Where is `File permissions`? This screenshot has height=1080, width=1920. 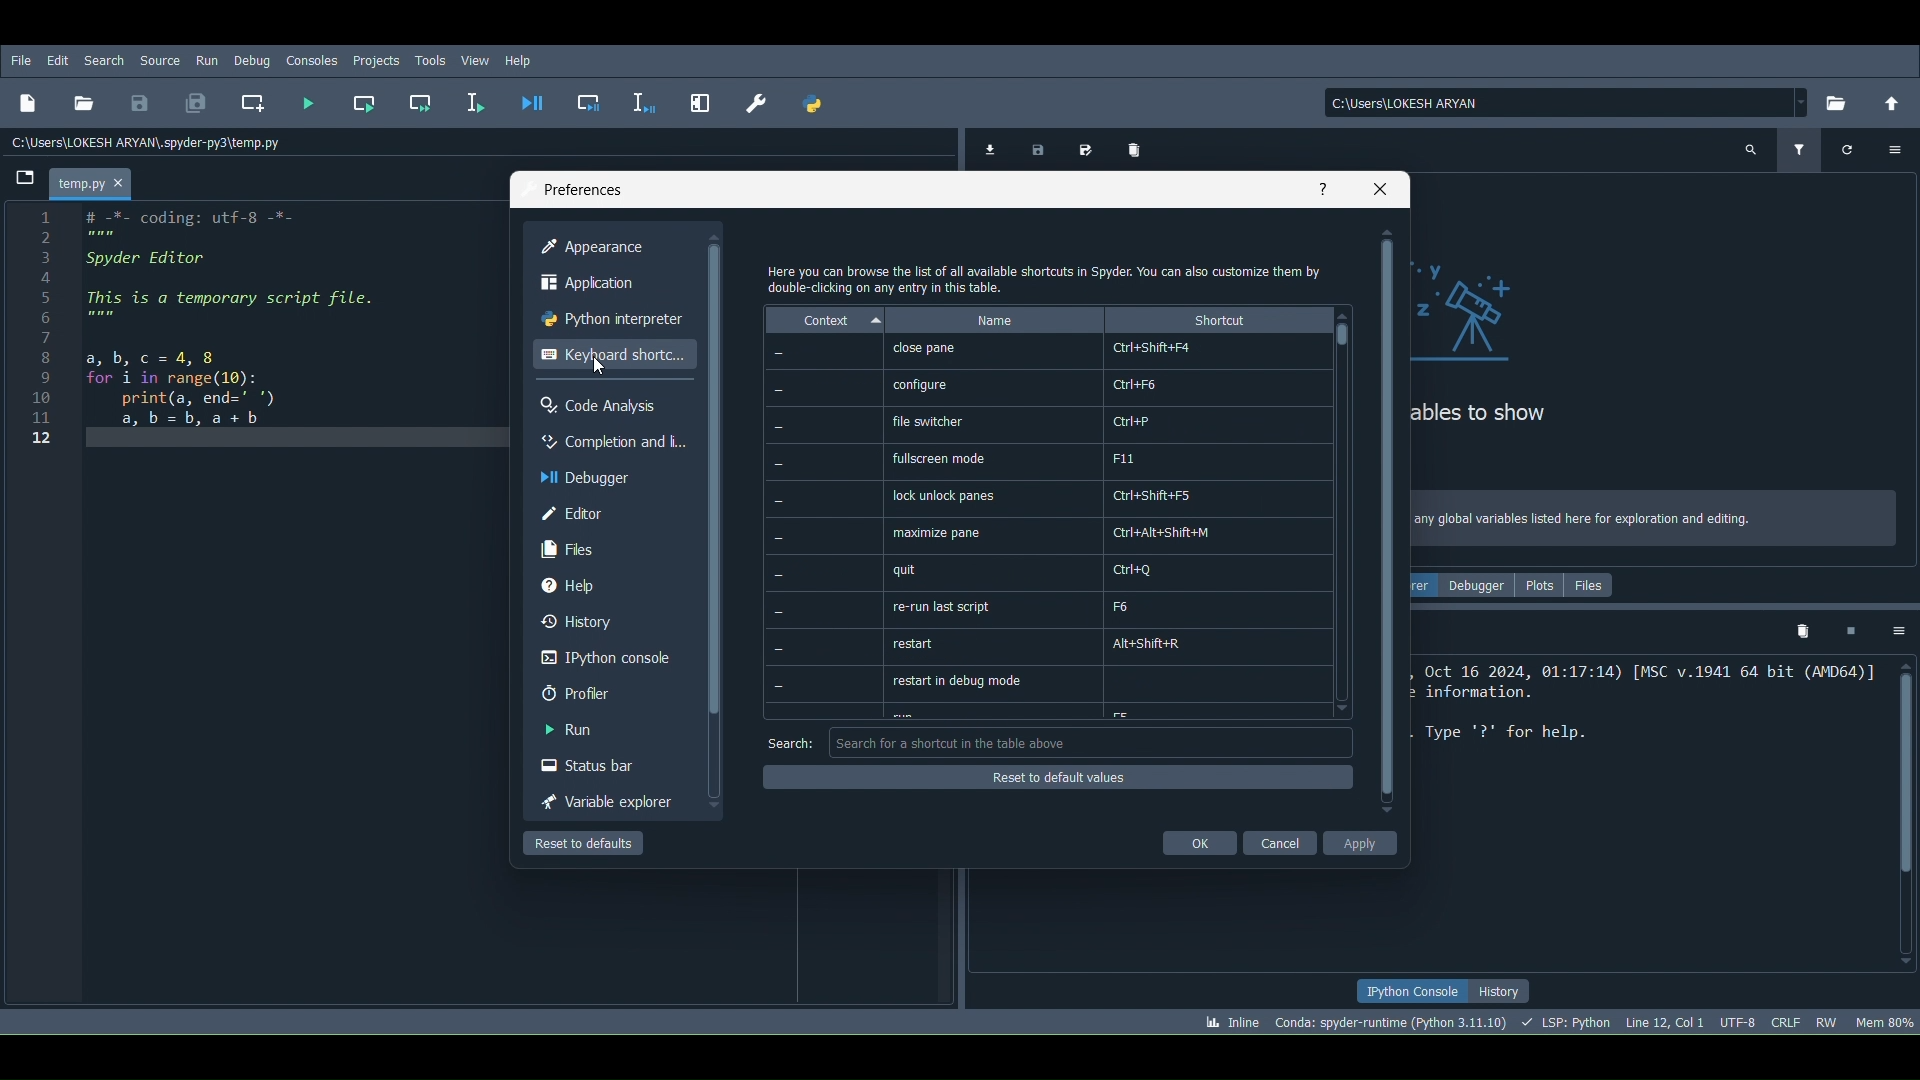
File permissions is located at coordinates (1826, 1021).